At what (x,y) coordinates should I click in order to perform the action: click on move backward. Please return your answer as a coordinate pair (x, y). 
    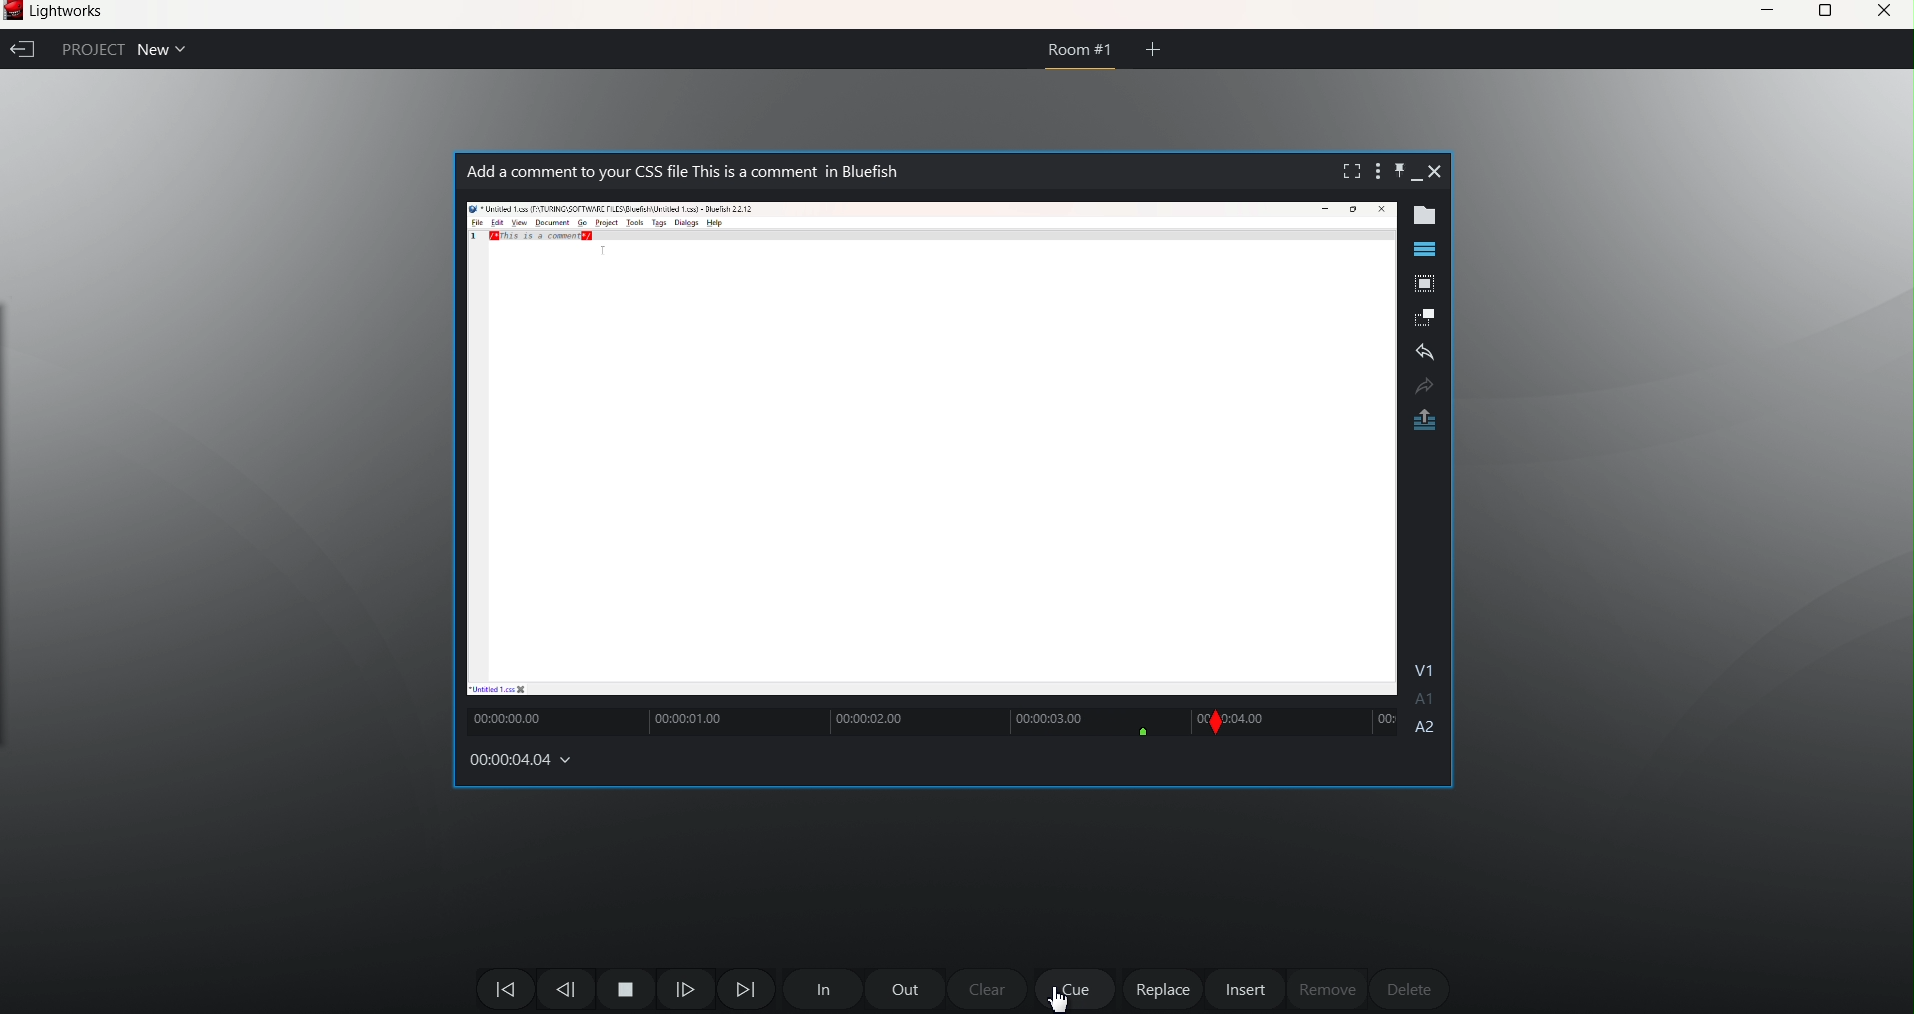
    Looking at the image, I should click on (505, 988).